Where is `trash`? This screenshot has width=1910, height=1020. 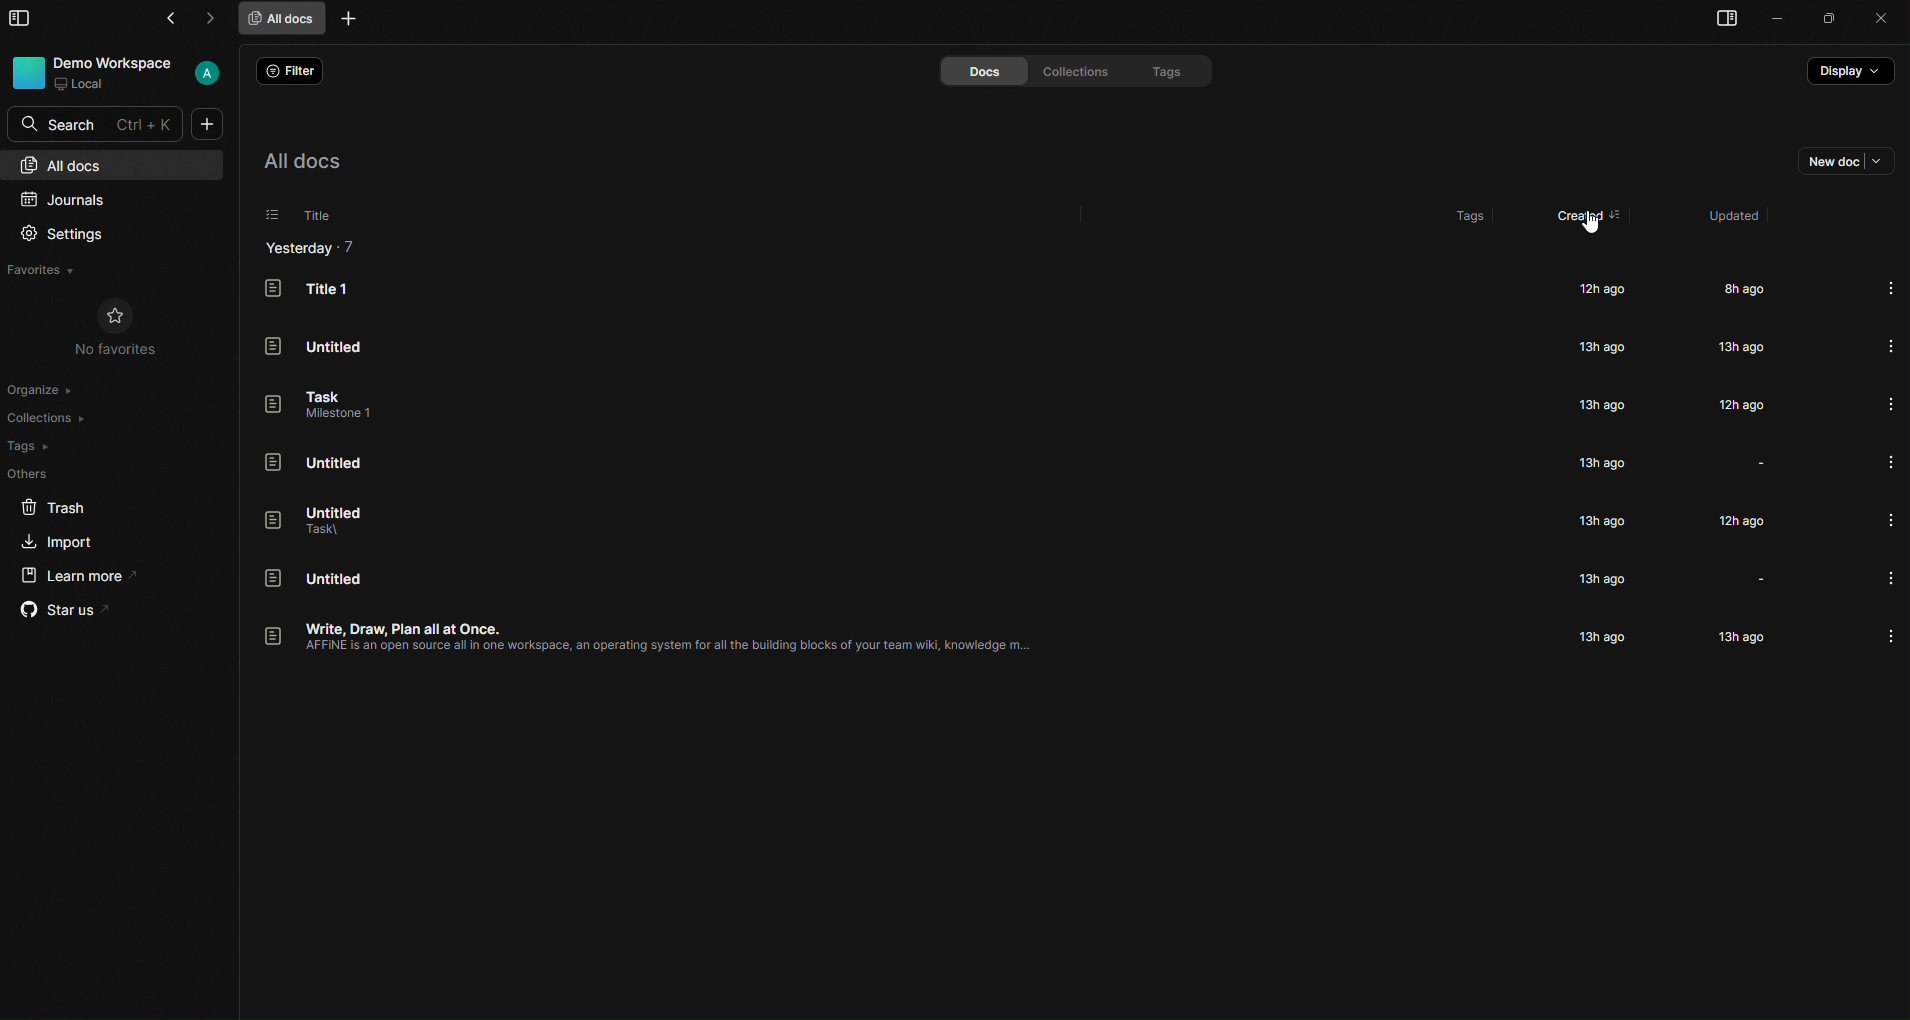
trash is located at coordinates (55, 506).